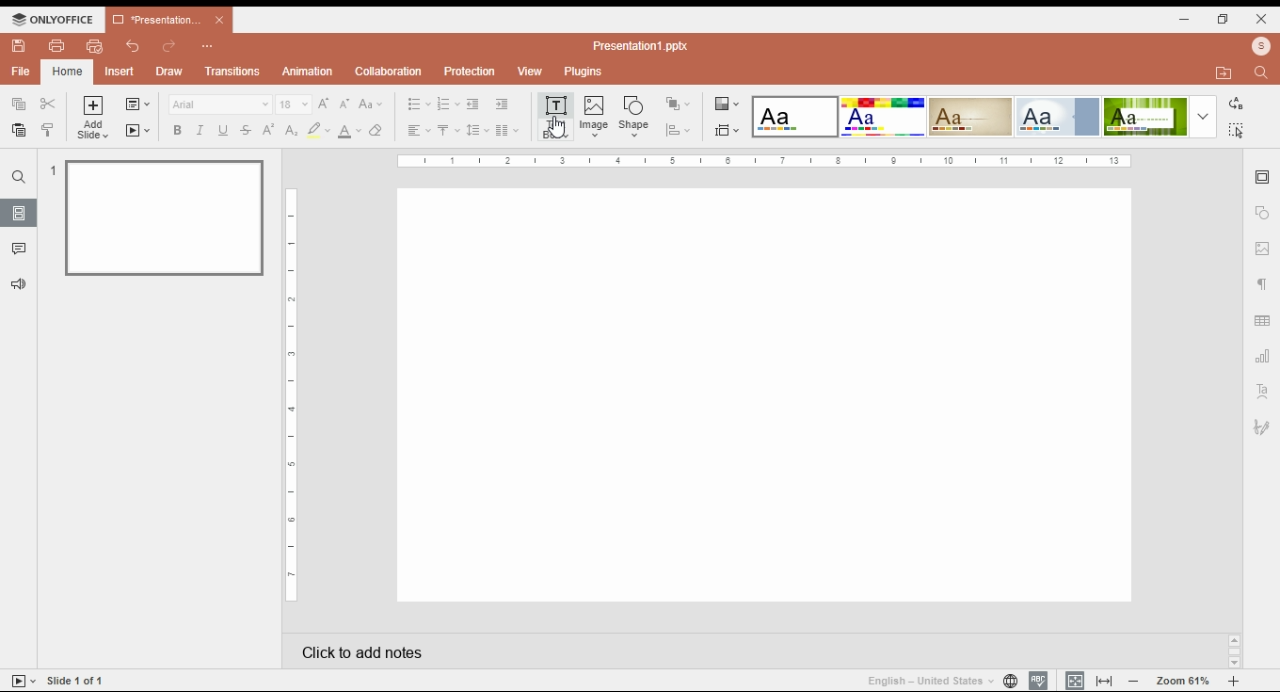  Describe the element at coordinates (20, 129) in the screenshot. I see `paste` at that location.